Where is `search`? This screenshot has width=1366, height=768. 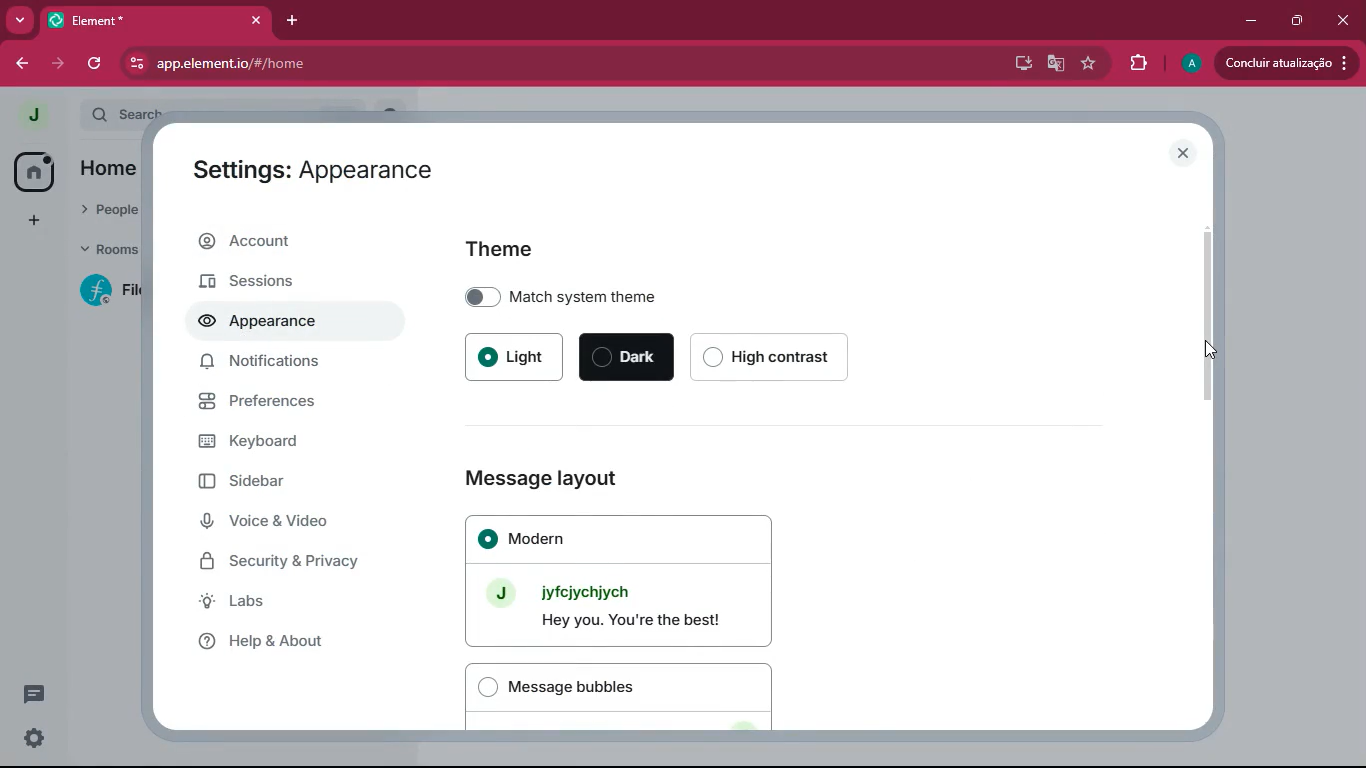
search is located at coordinates (127, 114).